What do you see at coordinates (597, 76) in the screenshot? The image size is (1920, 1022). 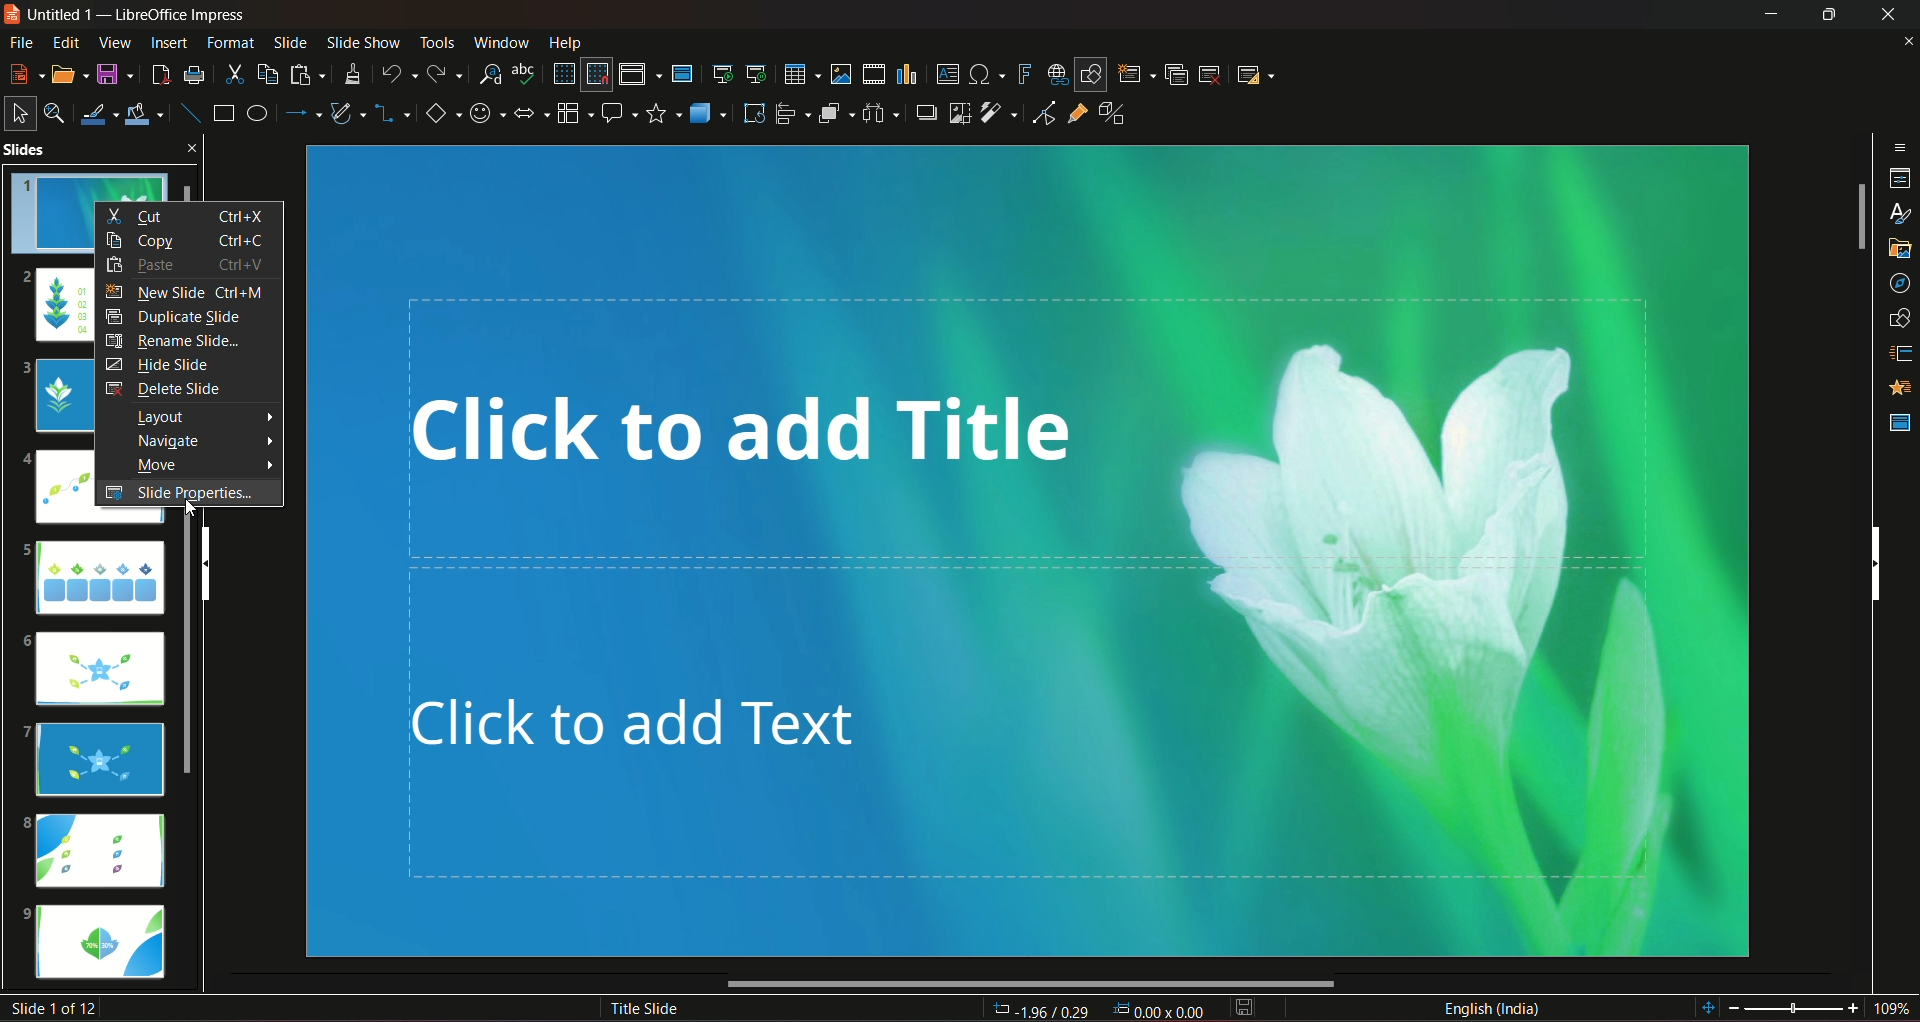 I see `snap to grid` at bounding box center [597, 76].